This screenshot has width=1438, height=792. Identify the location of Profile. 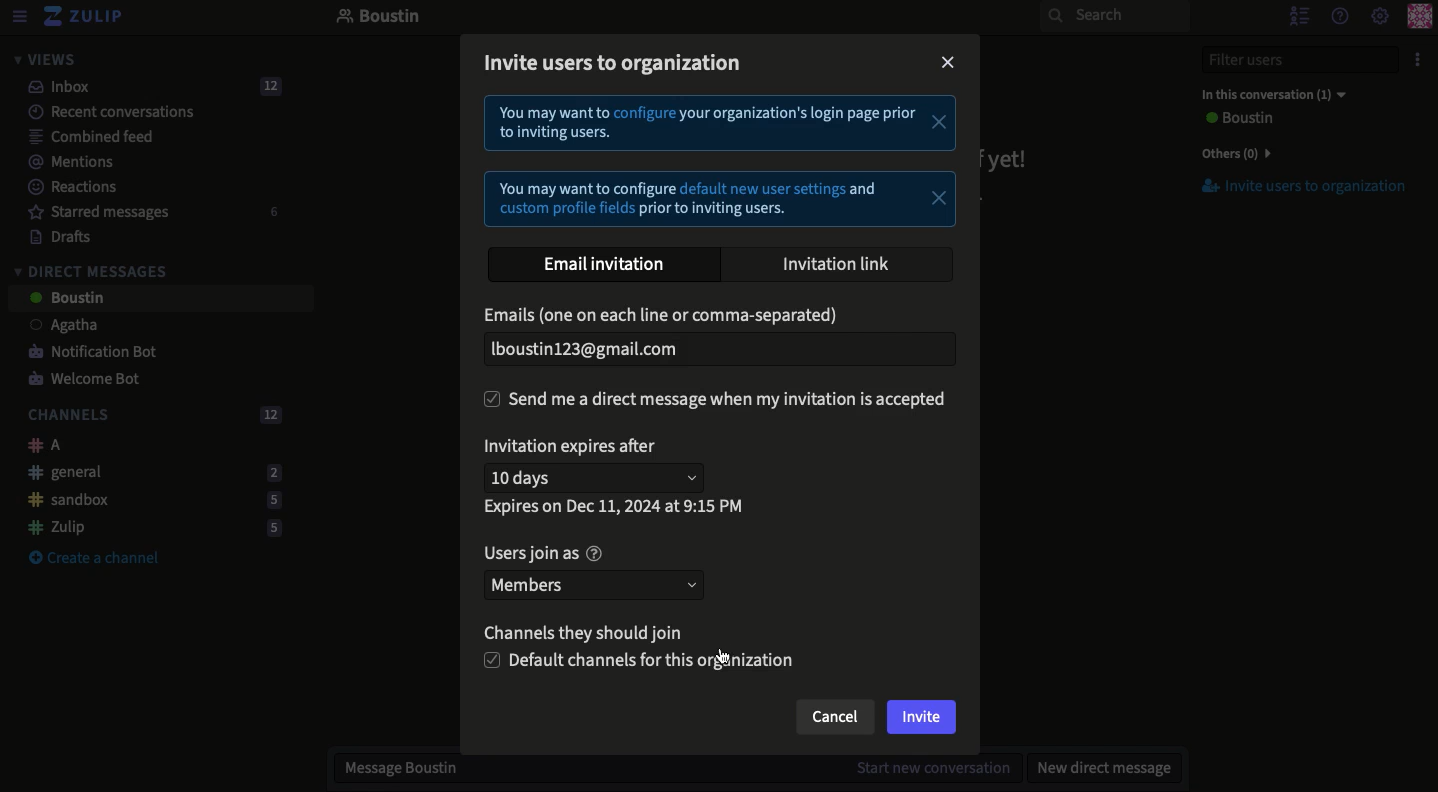
(1419, 18).